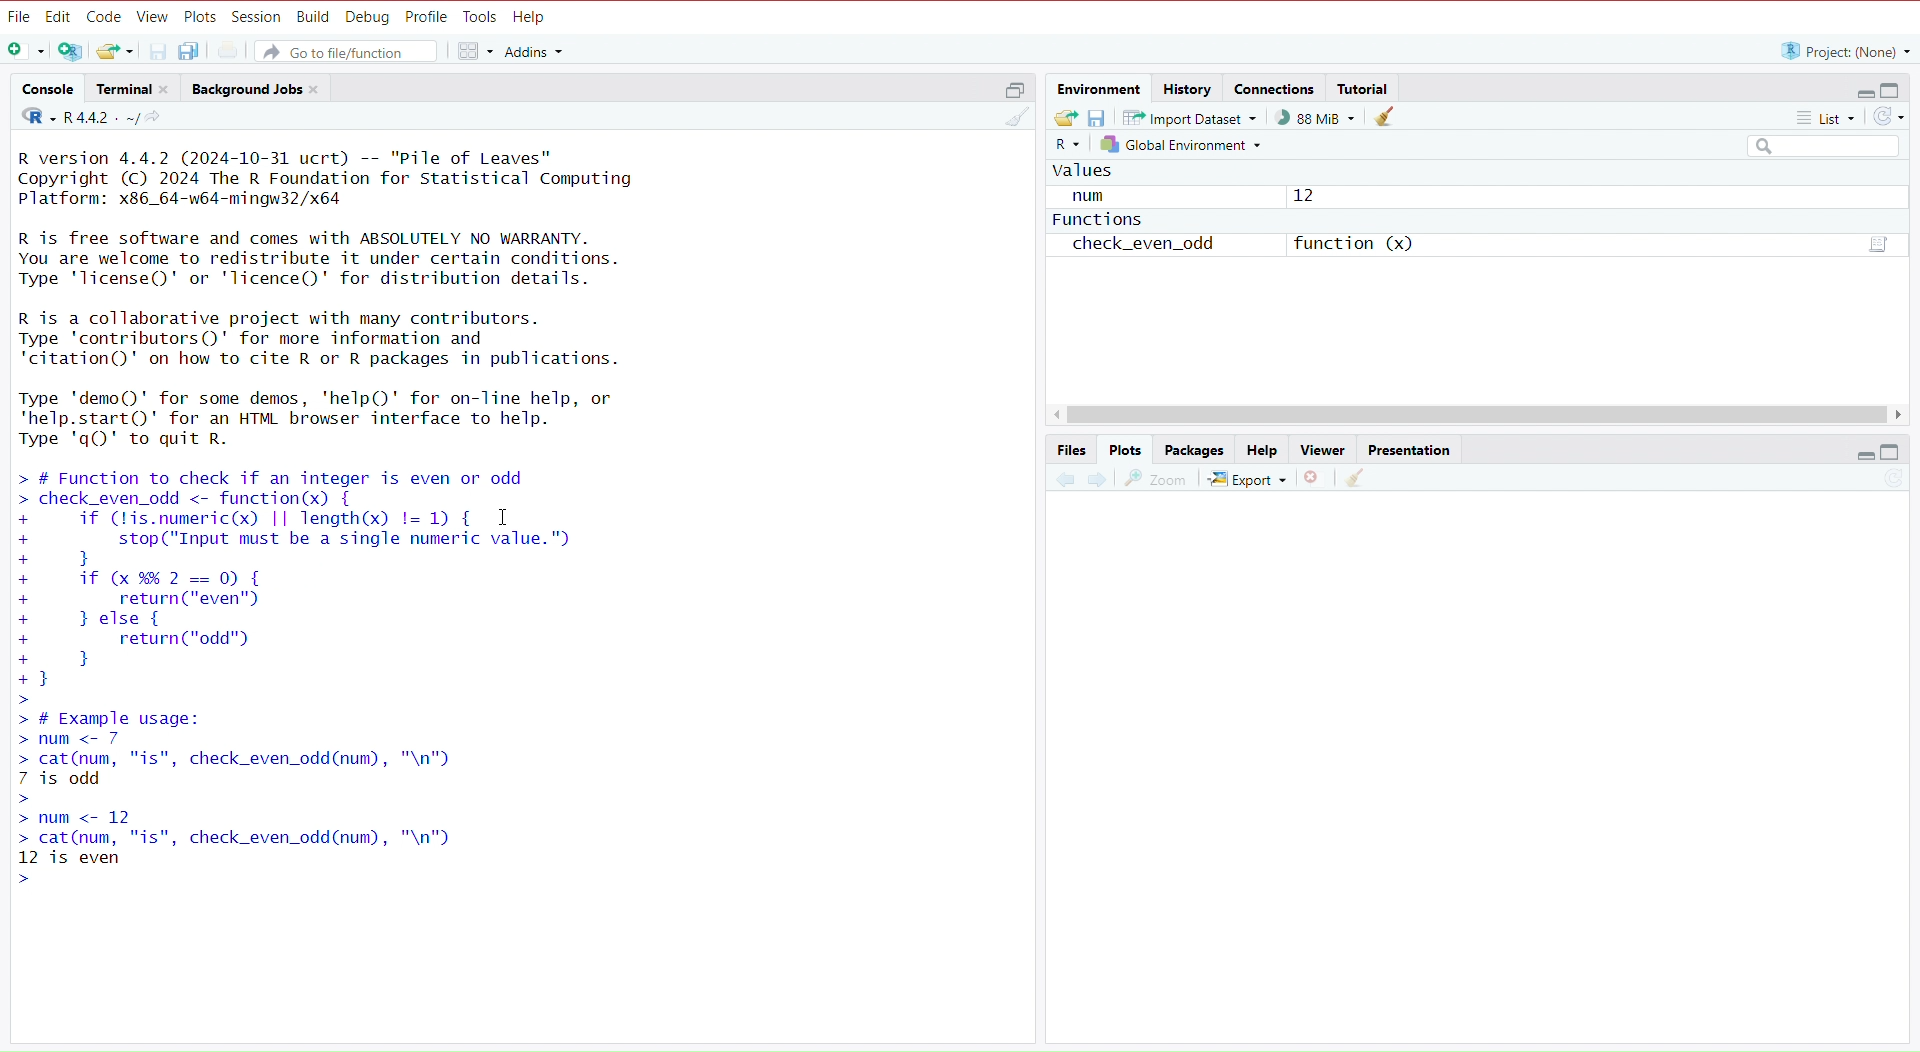 This screenshot has width=1920, height=1052. Describe the element at coordinates (351, 51) in the screenshot. I see `go to file/function` at that location.